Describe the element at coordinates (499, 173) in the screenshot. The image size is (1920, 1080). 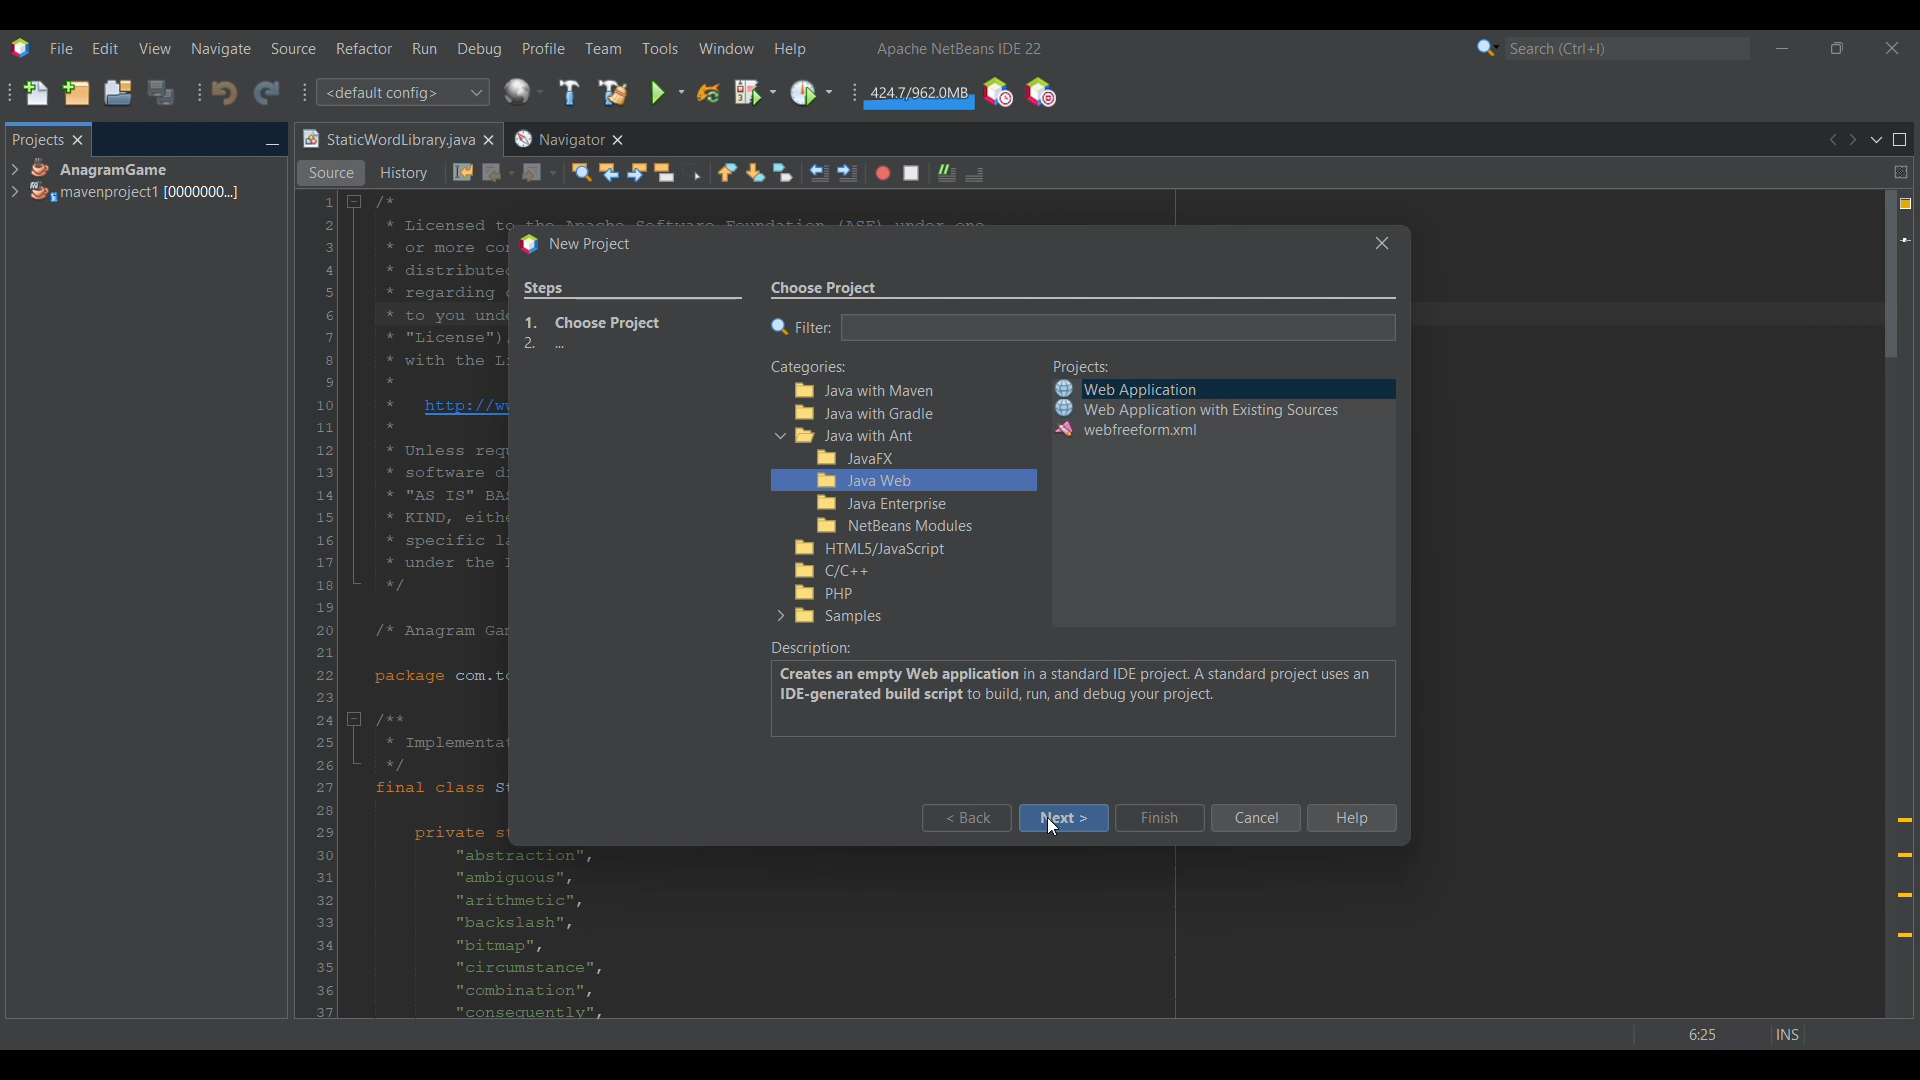
I see `Back` at that location.